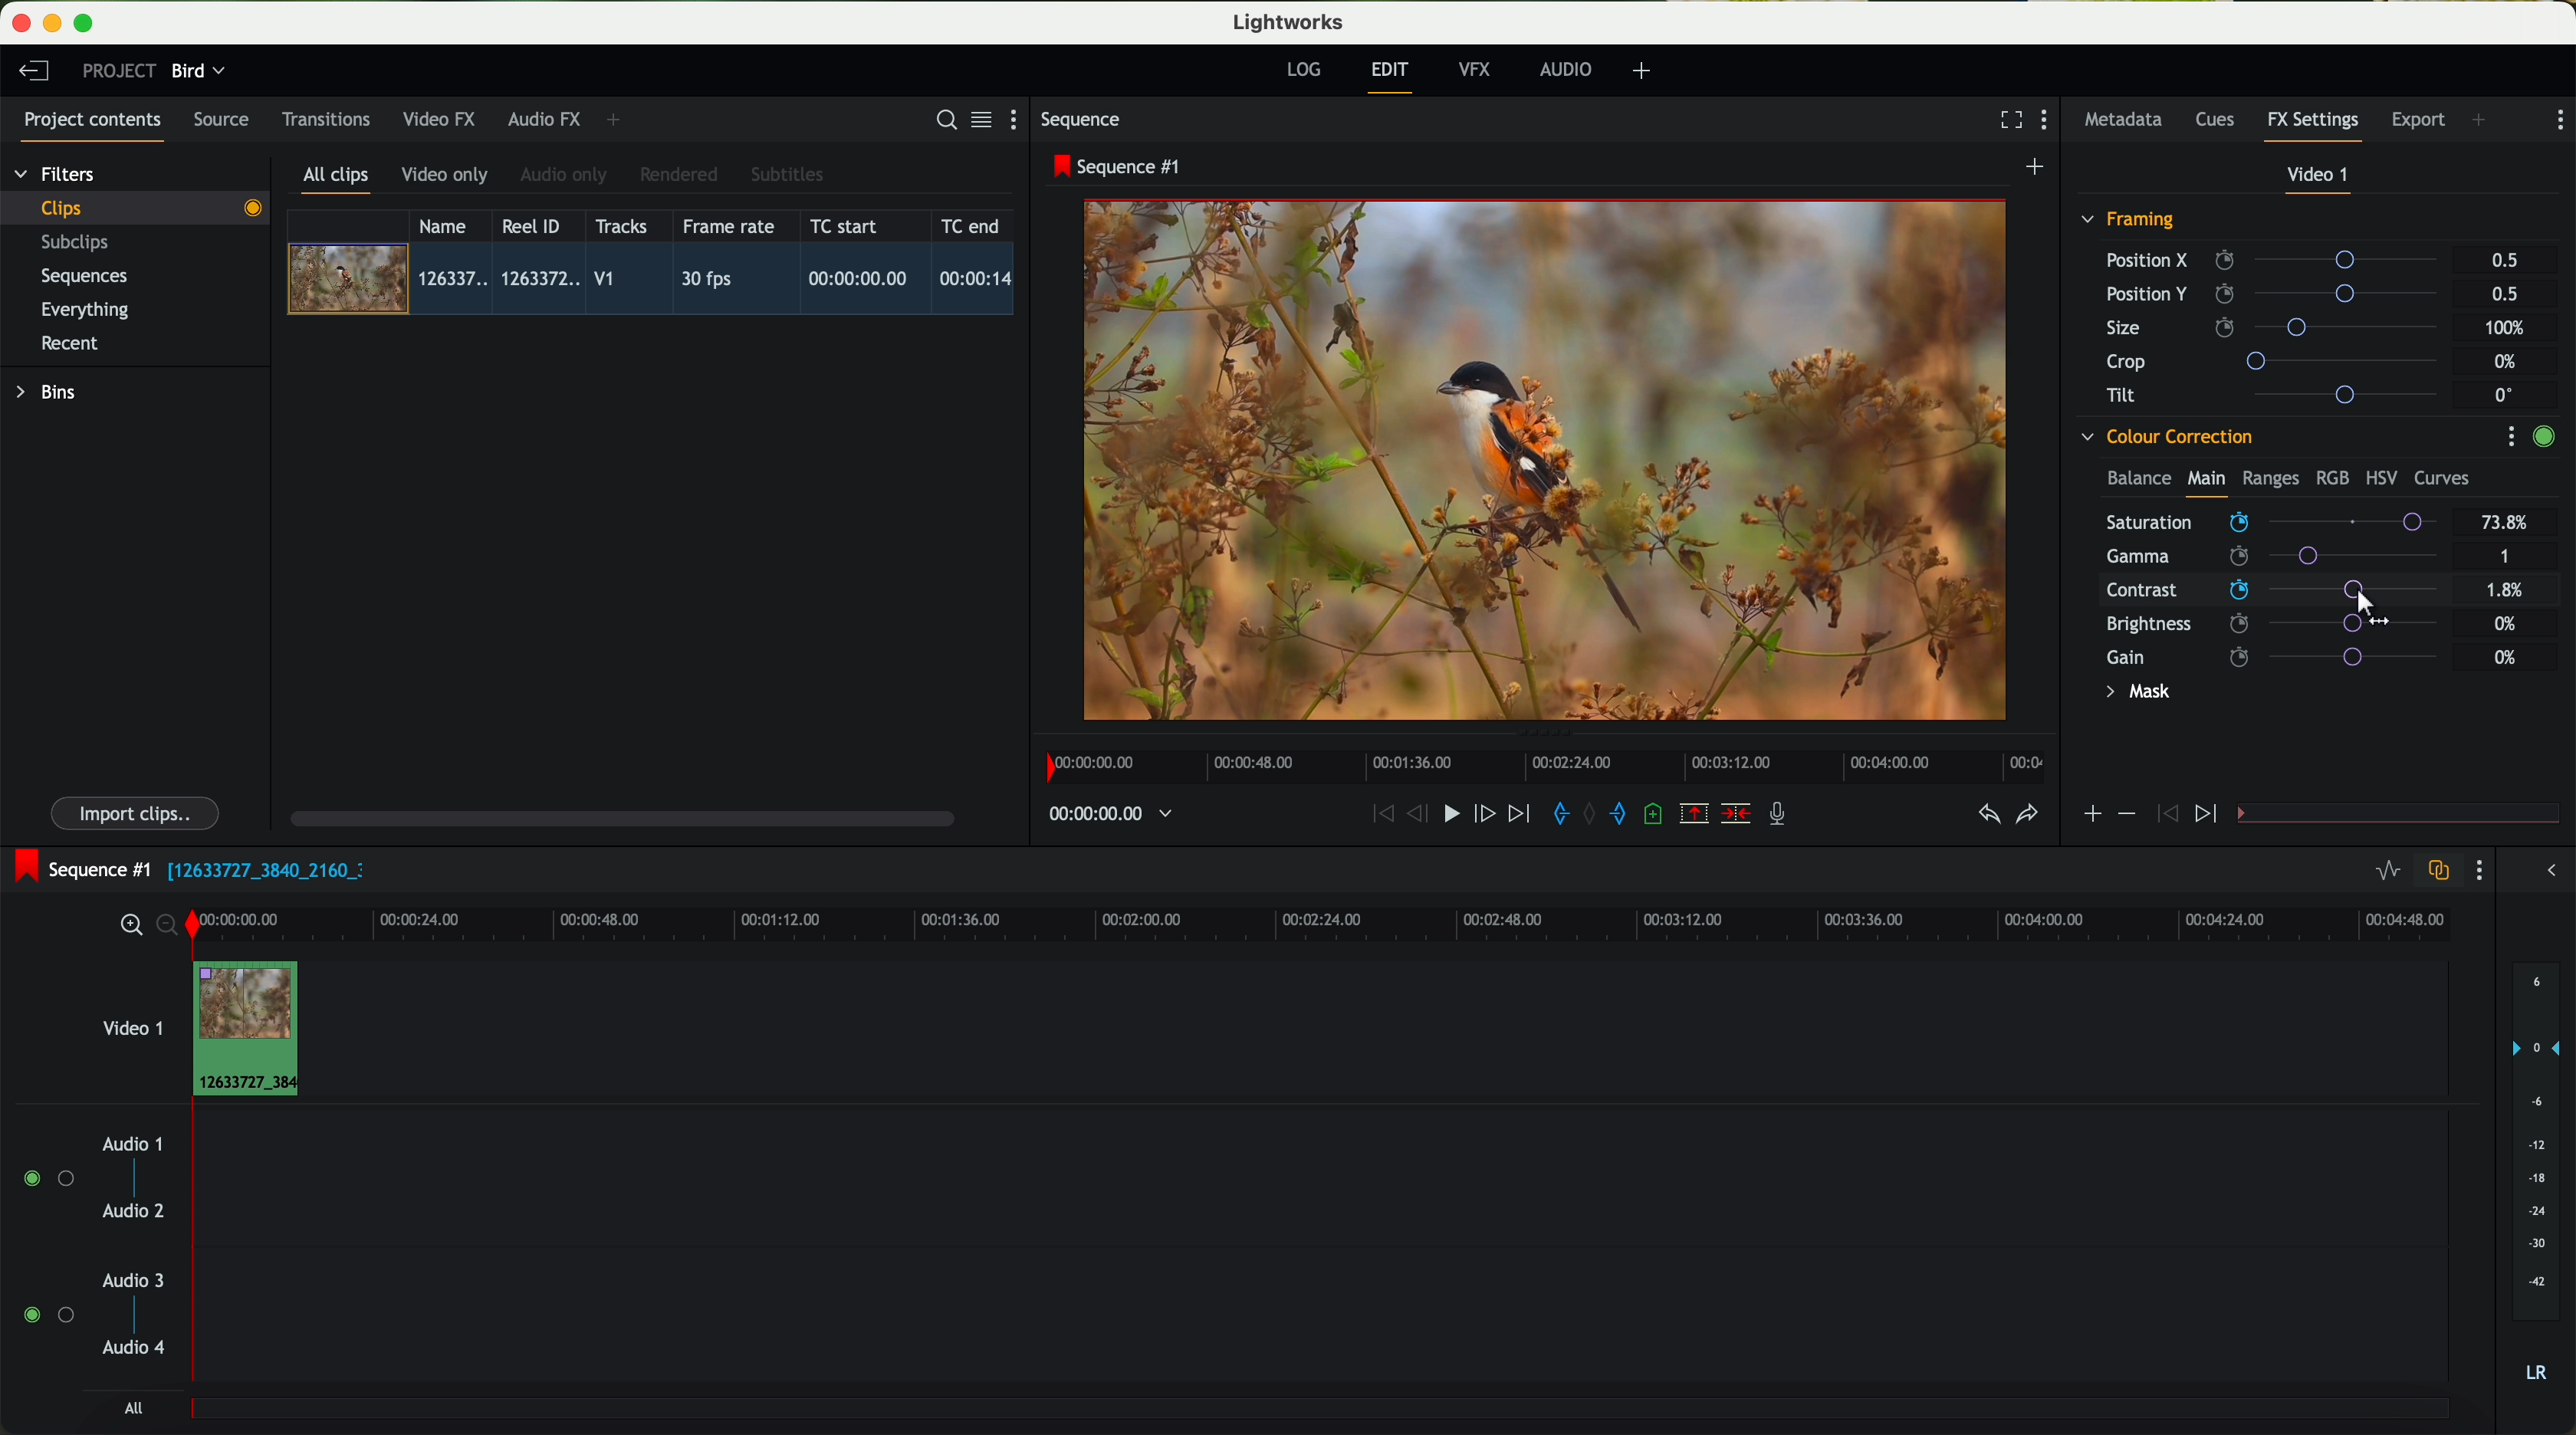 The width and height of the screenshot is (2576, 1435). What do you see at coordinates (2537, 1179) in the screenshot?
I see `audio output level (d/B)` at bounding box center [2537, 1179].